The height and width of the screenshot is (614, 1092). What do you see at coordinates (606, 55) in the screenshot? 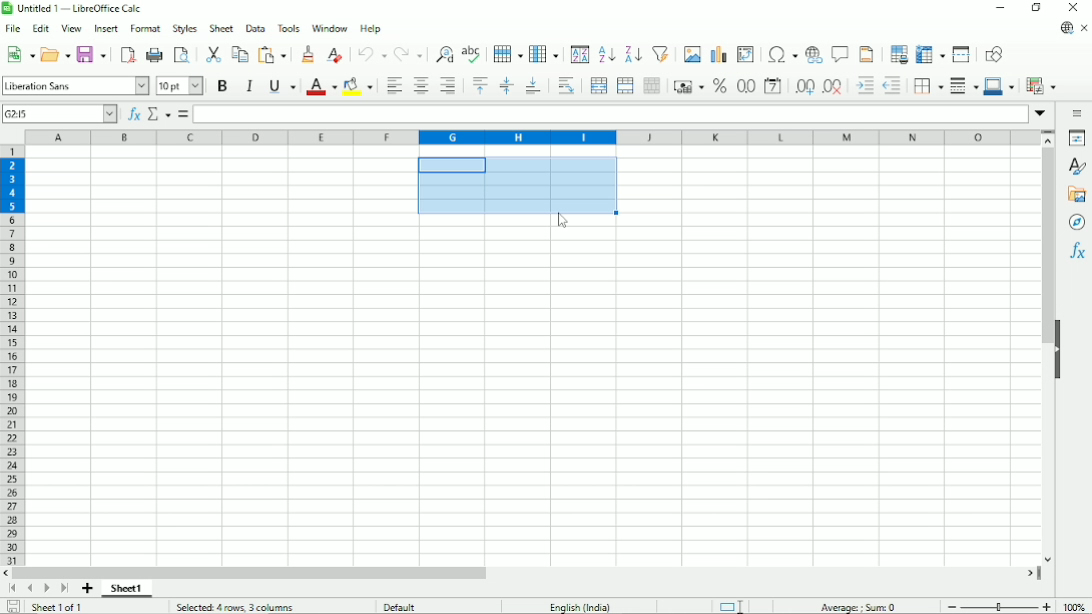
I see `Sort ascending` at bounding box center [606, 55].